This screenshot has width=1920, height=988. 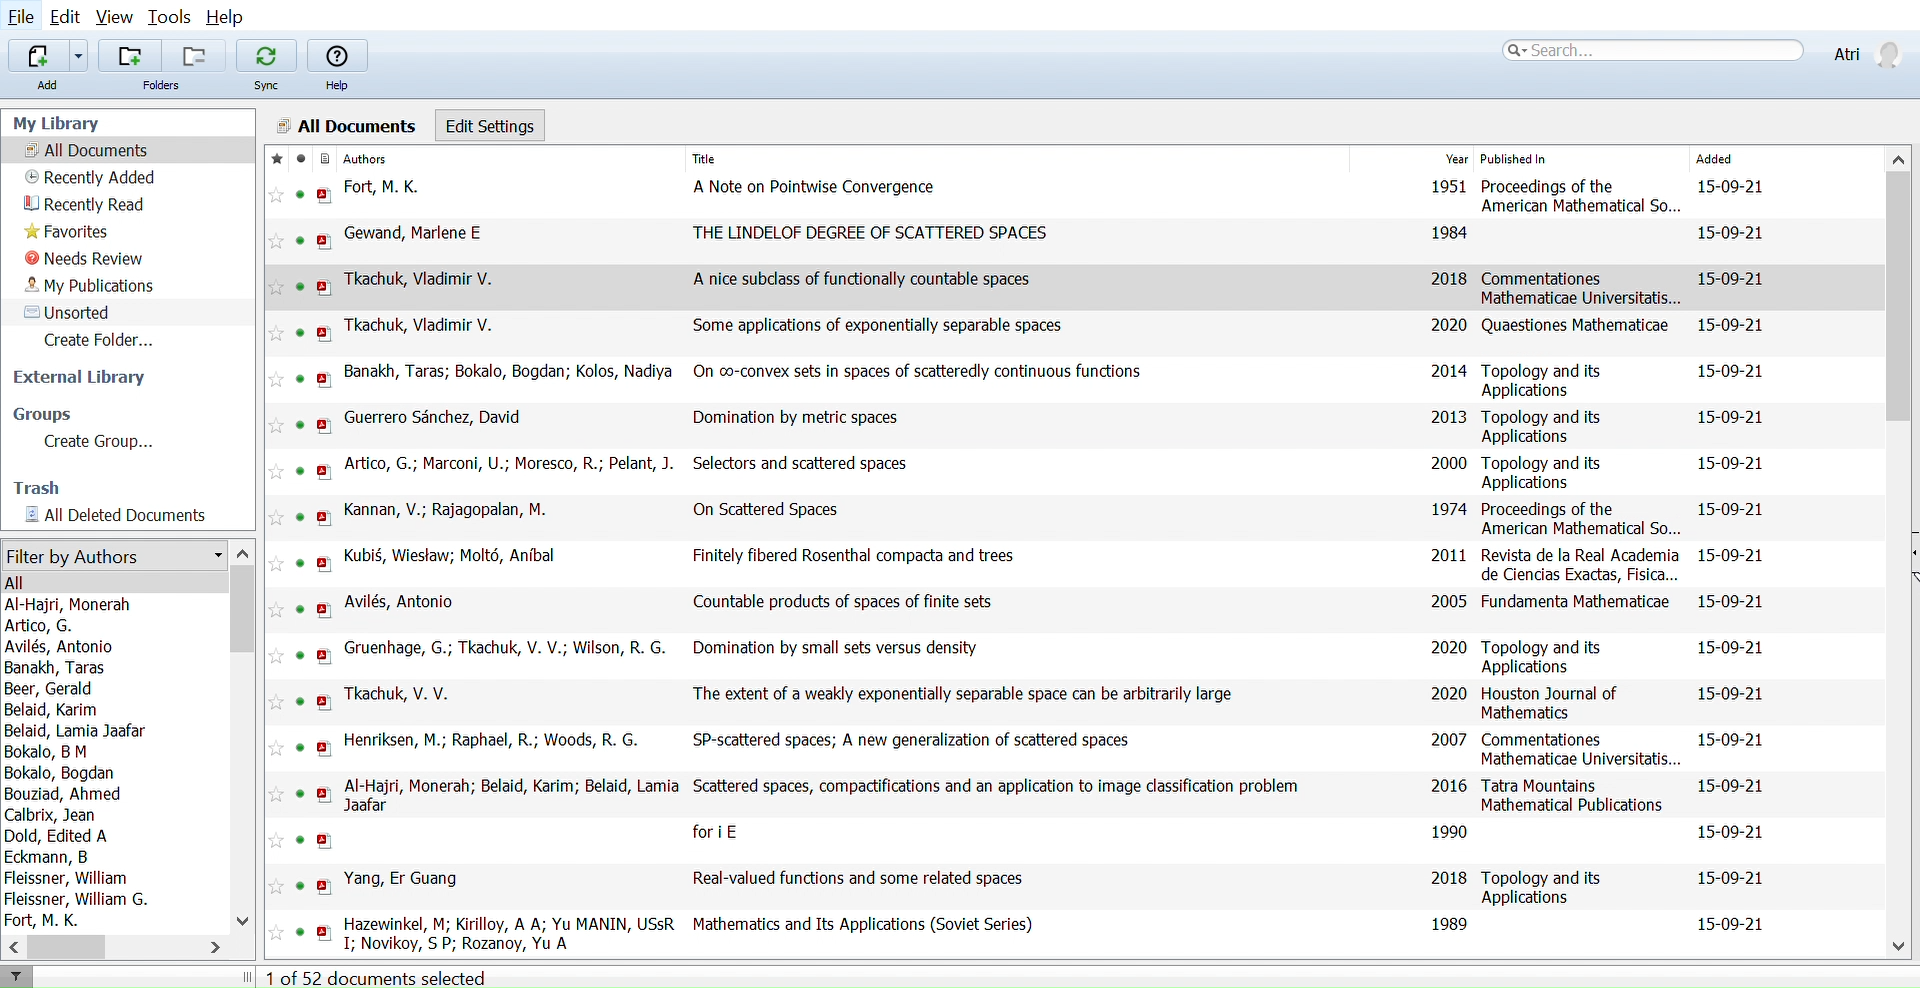 What do you see at coordinates (801, 419) in the screenshot?
I see `Domination by metric spaces` at bounding box center [801, 419].